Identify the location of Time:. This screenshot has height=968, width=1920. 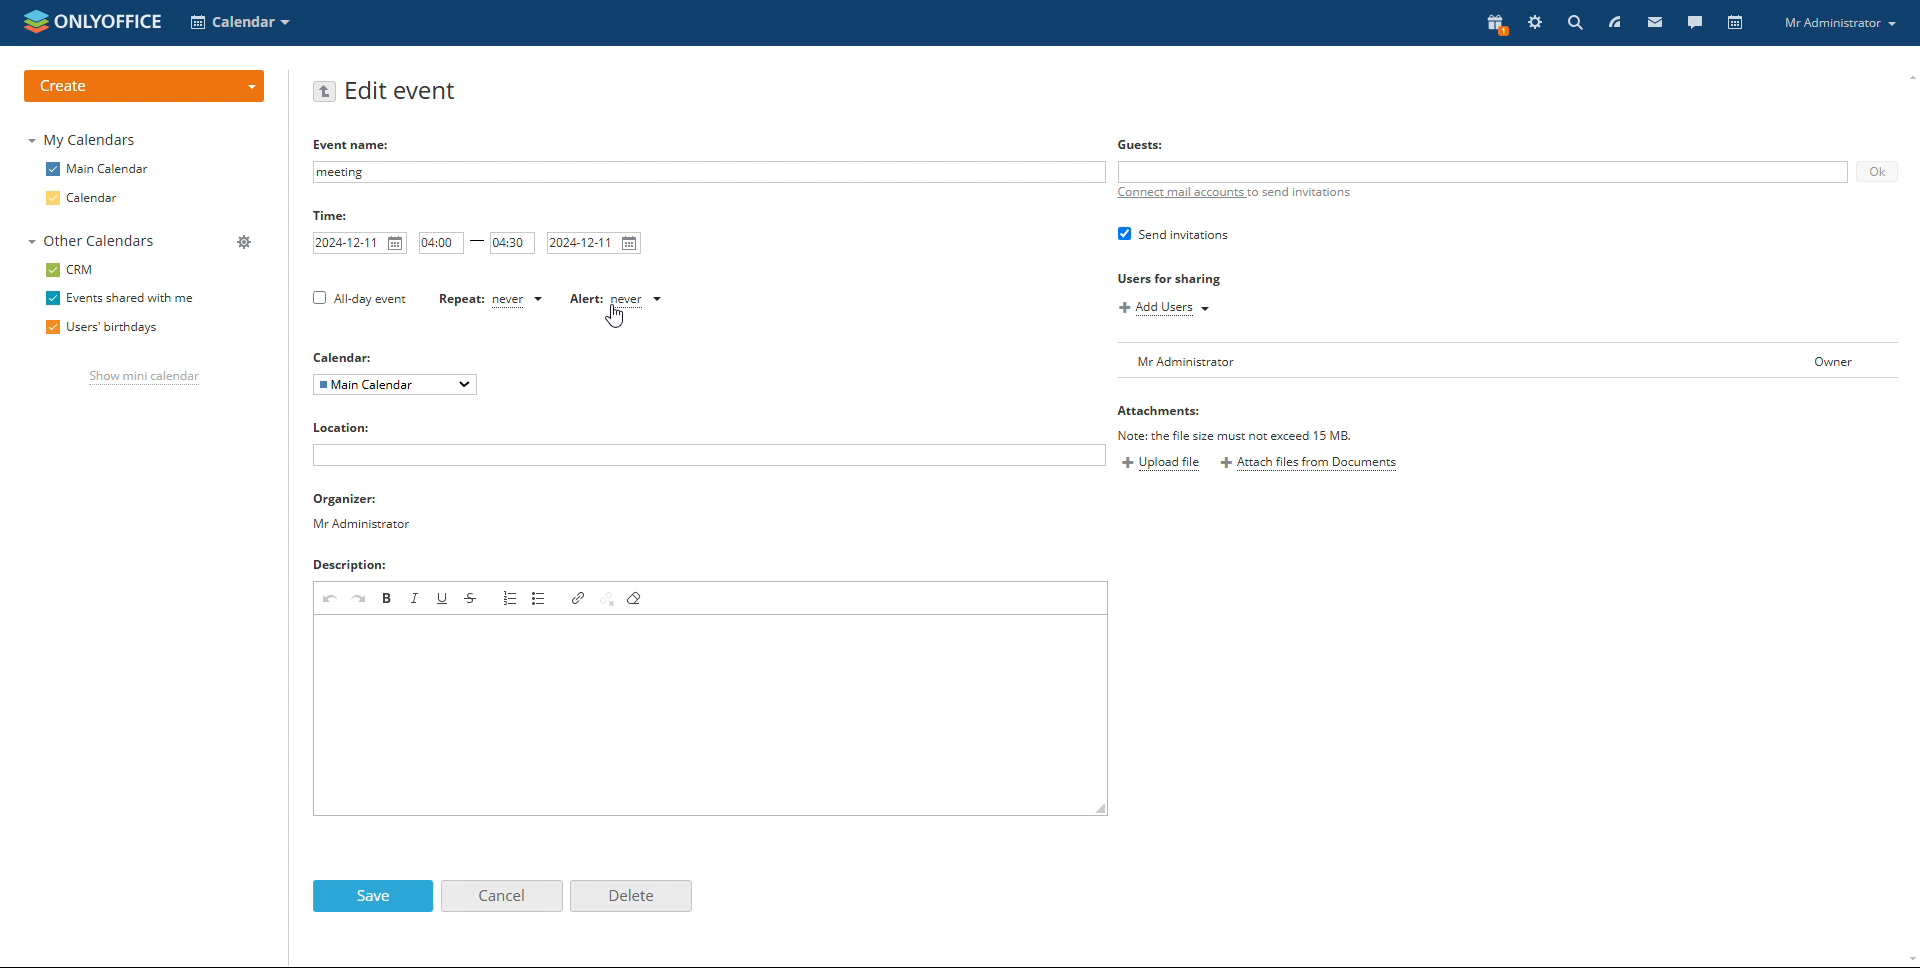
(331, 216).